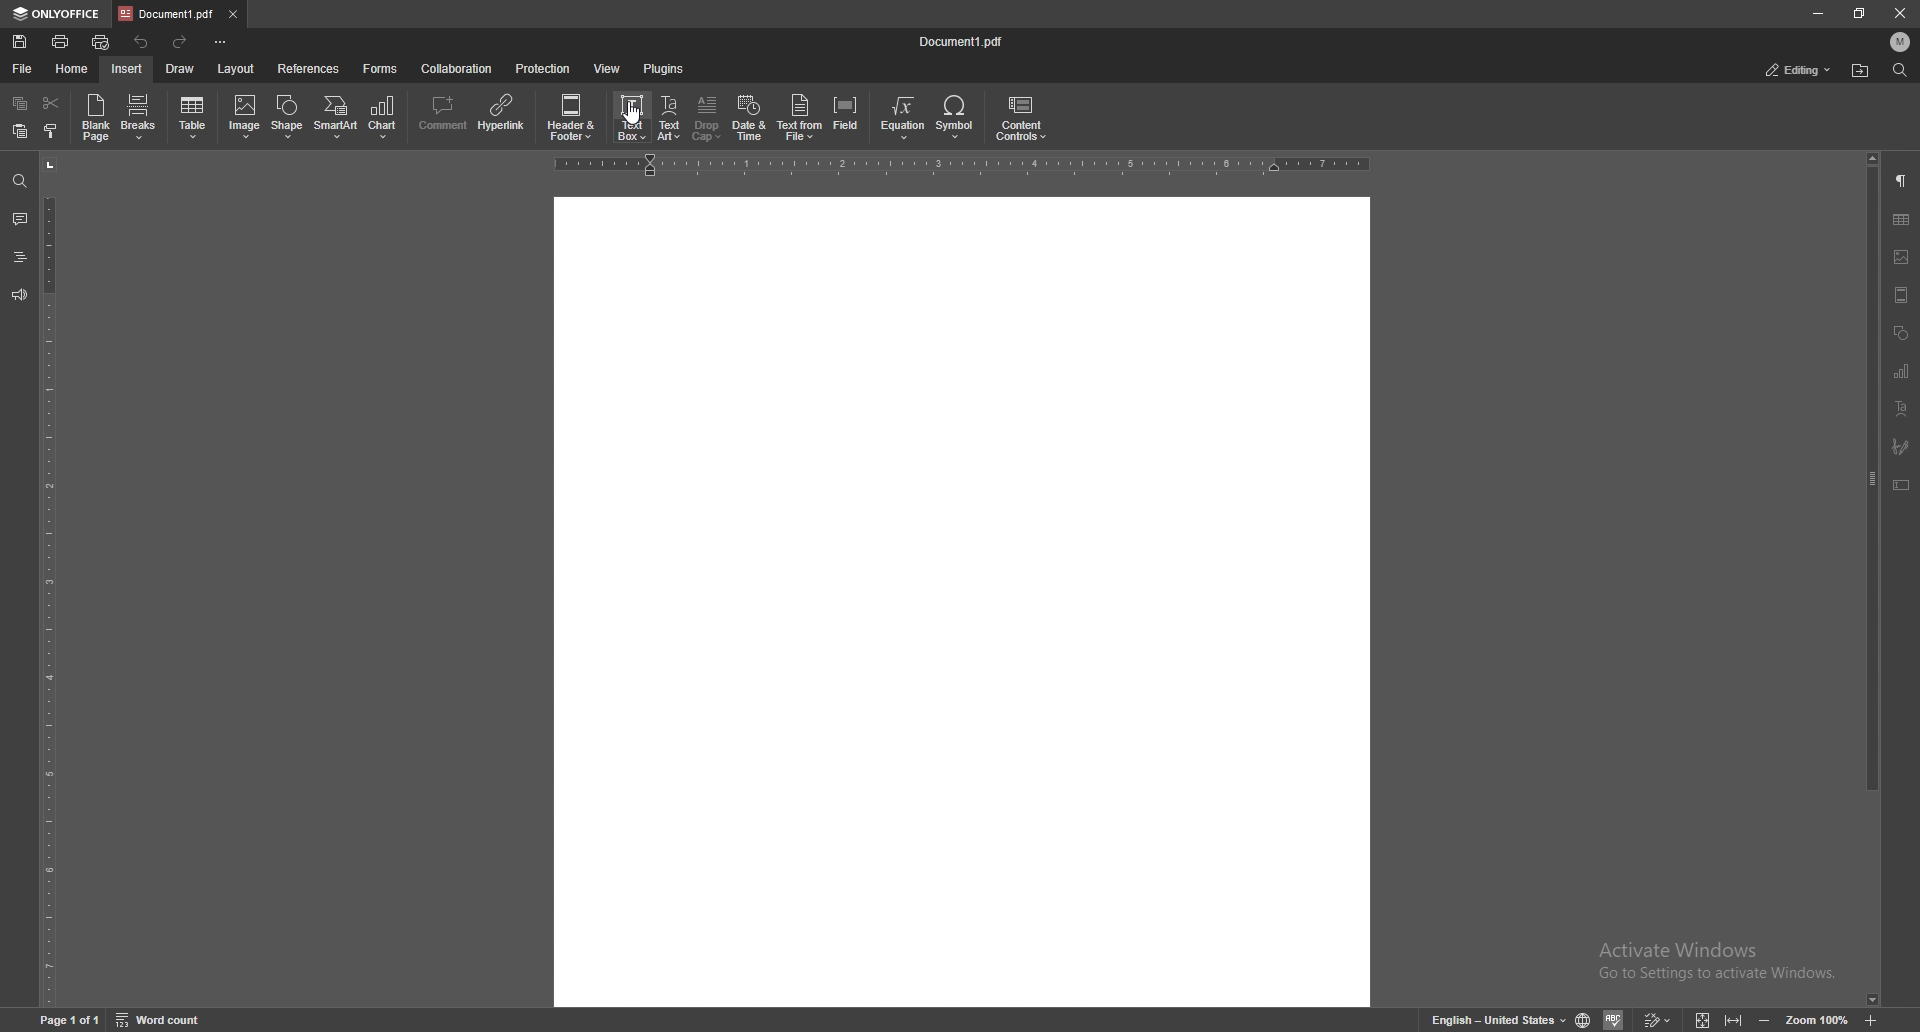 The width and height of the screenshot is (1920, 1032). What do you see at coordinates (51, 103) in the screenshot?
I see `cut` at bounding box center [51, 103].